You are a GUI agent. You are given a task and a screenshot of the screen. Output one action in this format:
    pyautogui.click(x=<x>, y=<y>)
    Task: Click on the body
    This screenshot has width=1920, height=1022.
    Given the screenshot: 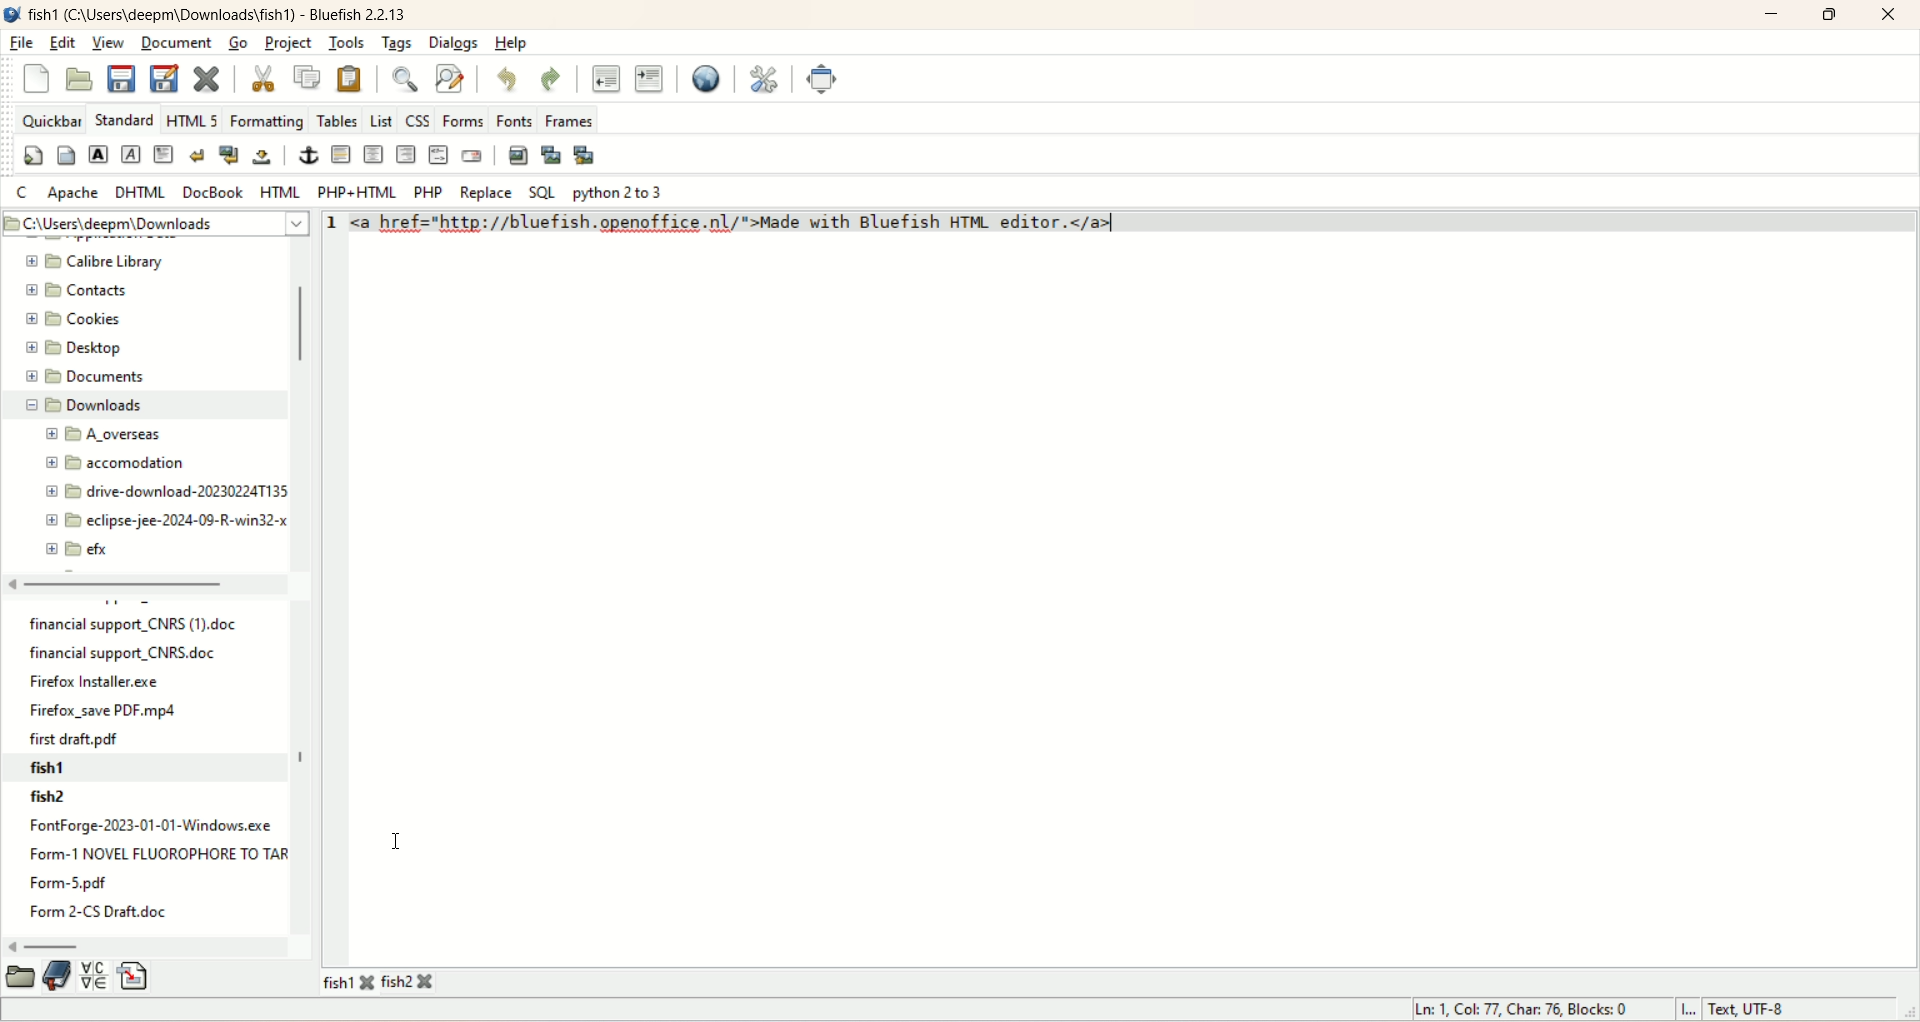 What is the action you would take?
    pyautogui.click(x=67, y=155)
    